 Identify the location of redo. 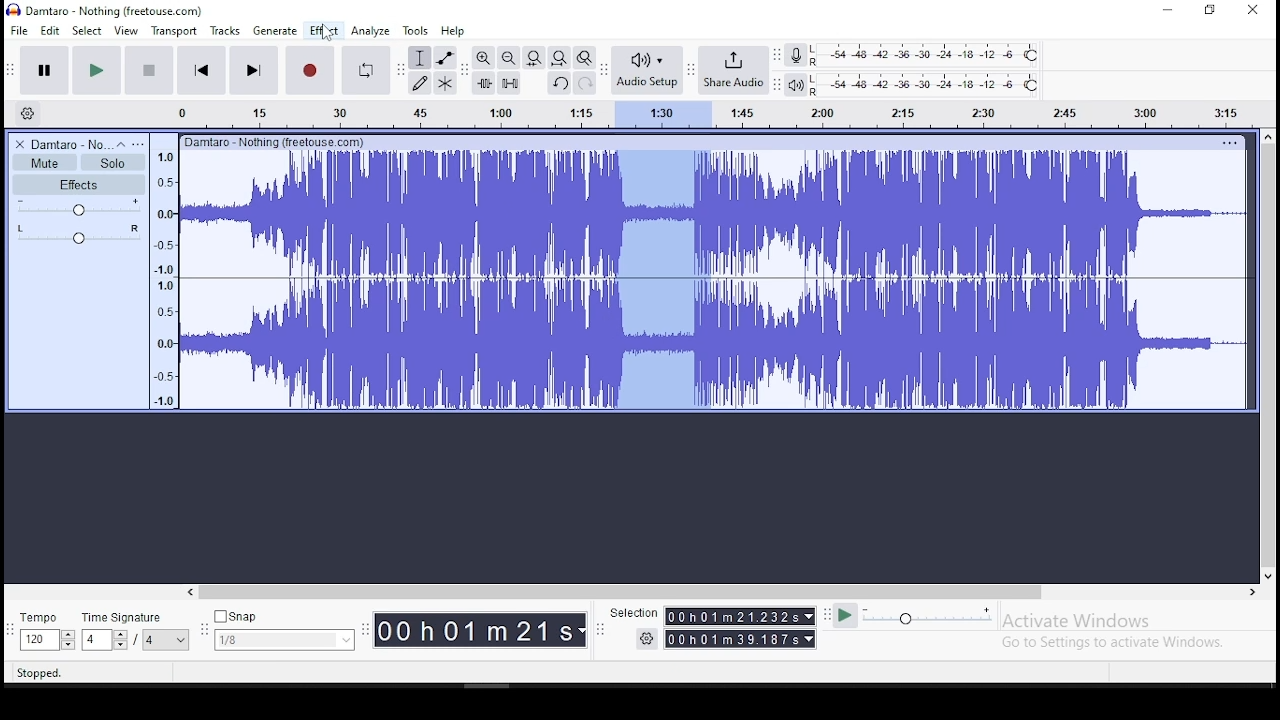
(585, 82).